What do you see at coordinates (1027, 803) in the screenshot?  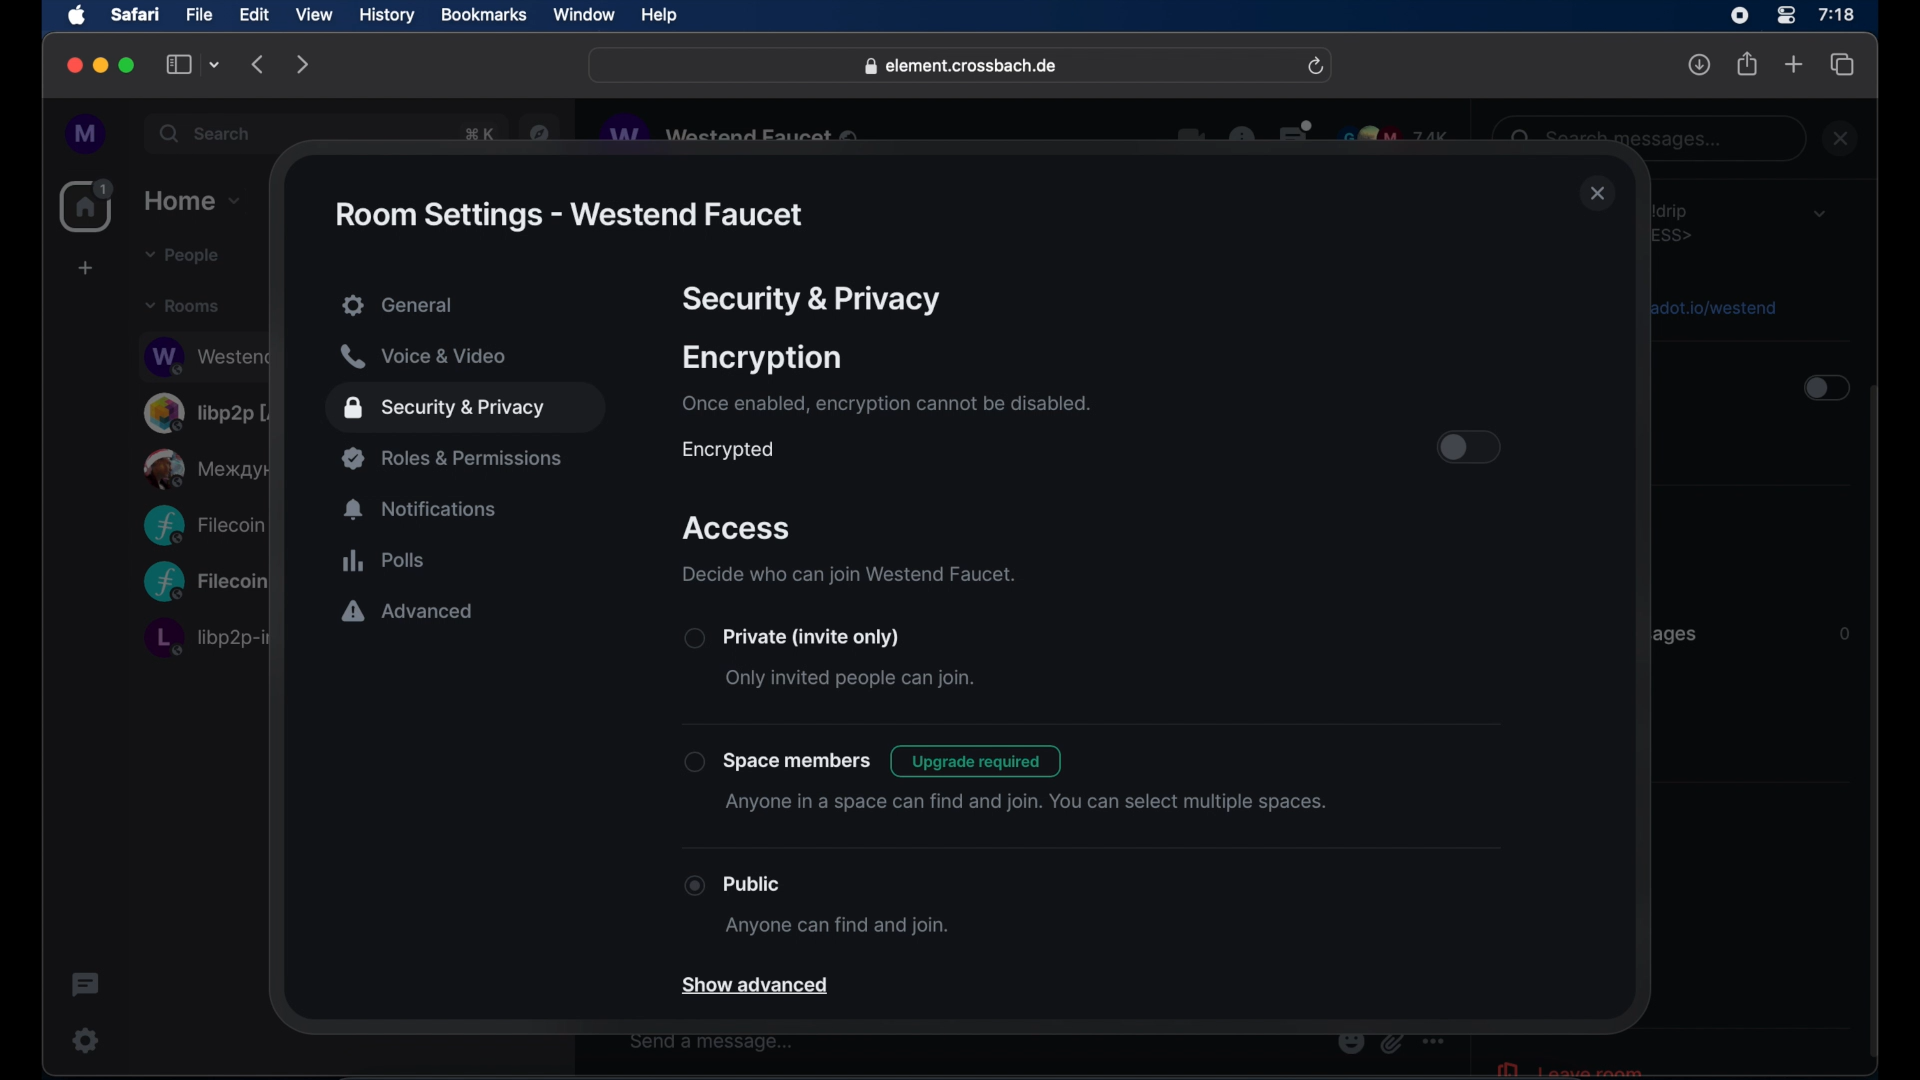 I see `anyone in a space can find and join` at bounding box center [1027, 803].